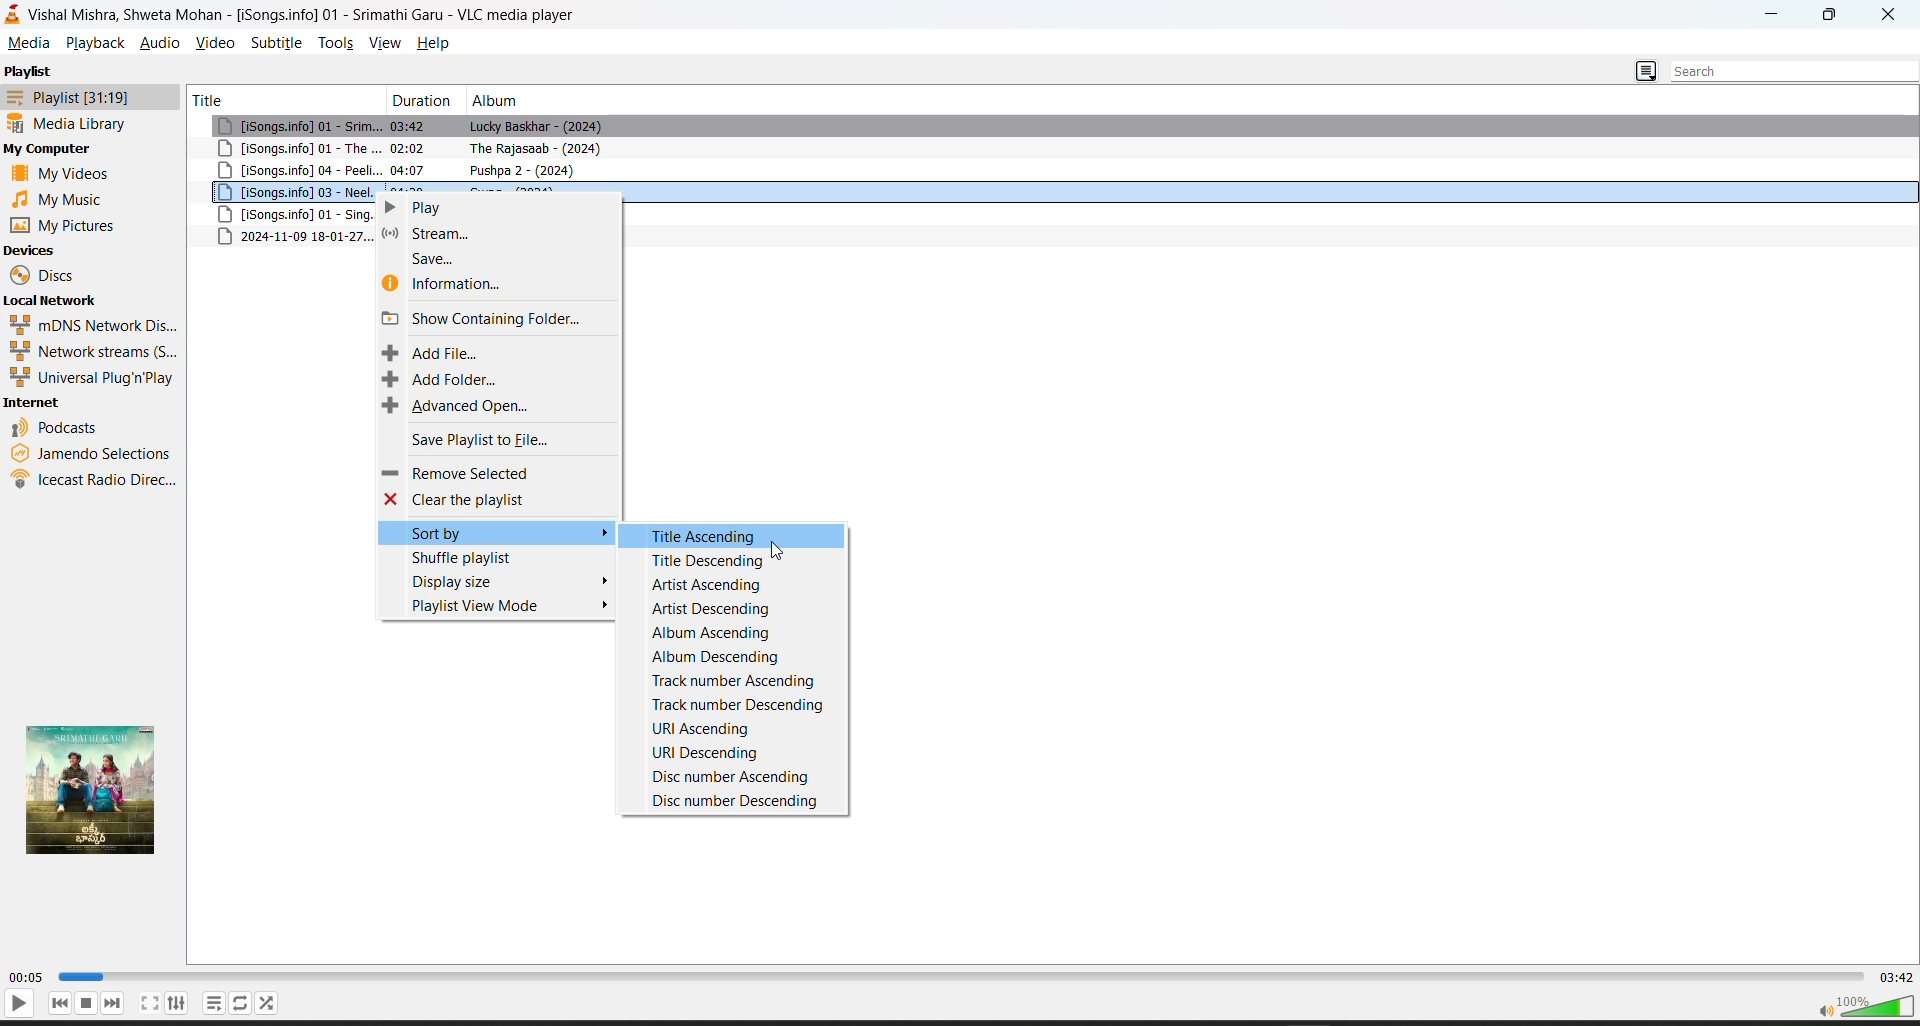  What do you see at coordinates (736, 607) in the screenshot?
I see `artist descending` at bounding box center [736, 607].